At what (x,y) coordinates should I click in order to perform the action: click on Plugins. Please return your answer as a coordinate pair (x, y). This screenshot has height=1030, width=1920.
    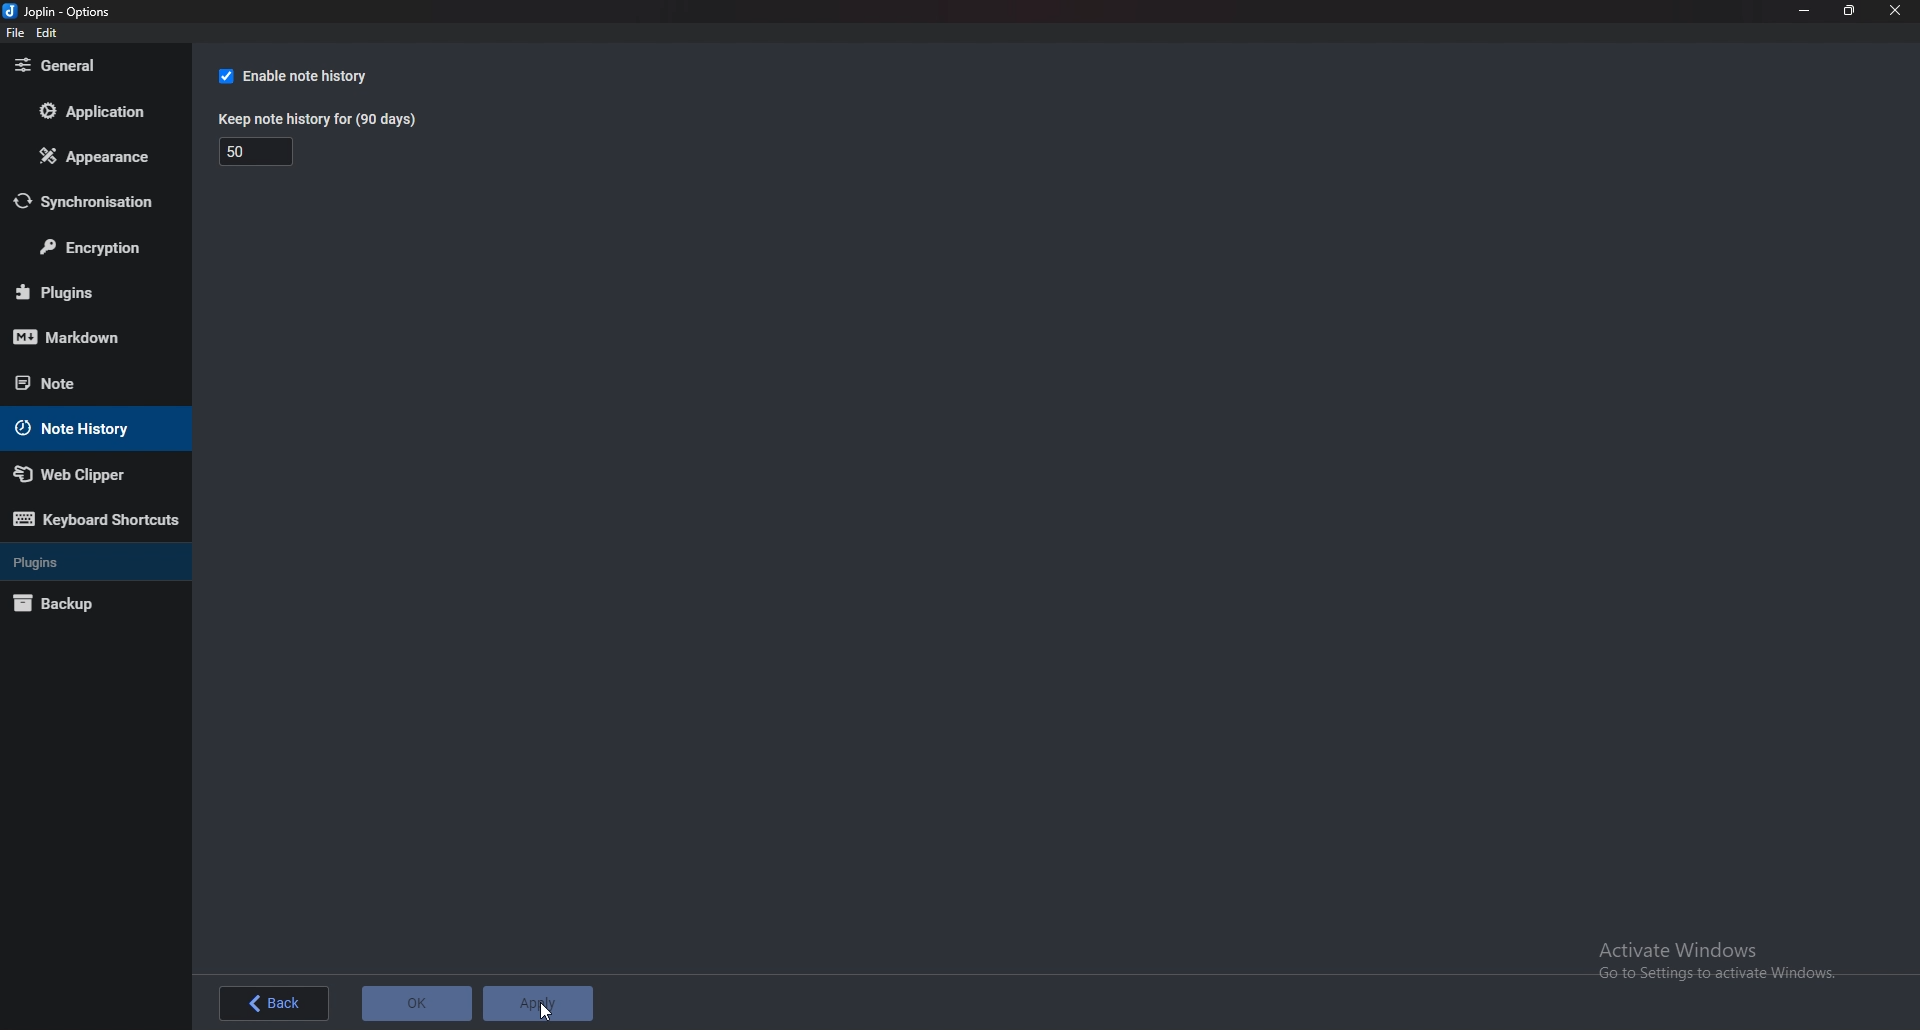
    Looking at the image, I should click on (89, 562).